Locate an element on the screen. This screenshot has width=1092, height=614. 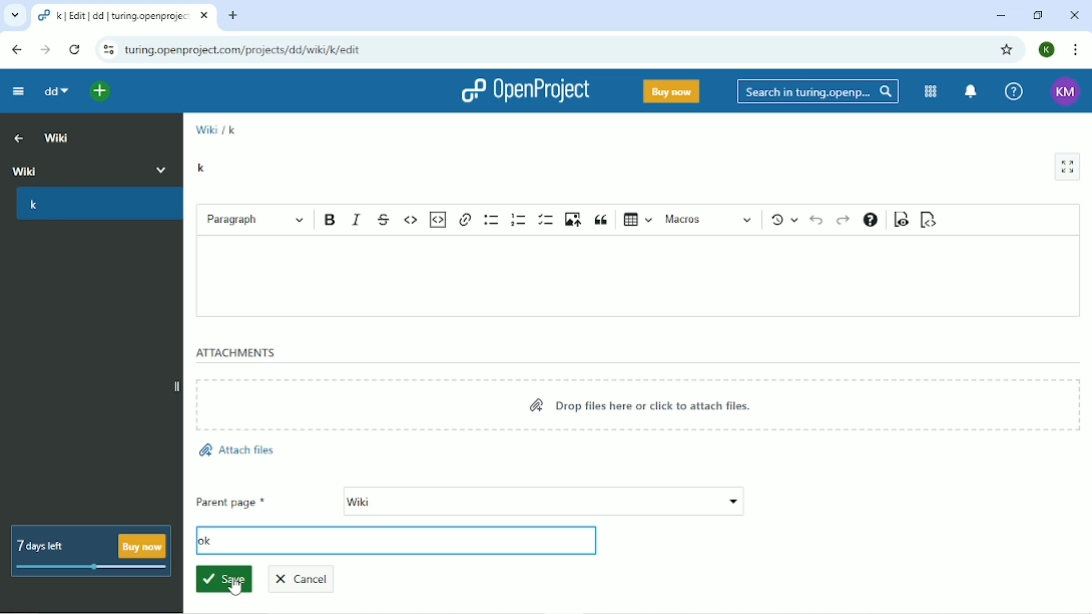
Italic is located at coordinates (357, 218).